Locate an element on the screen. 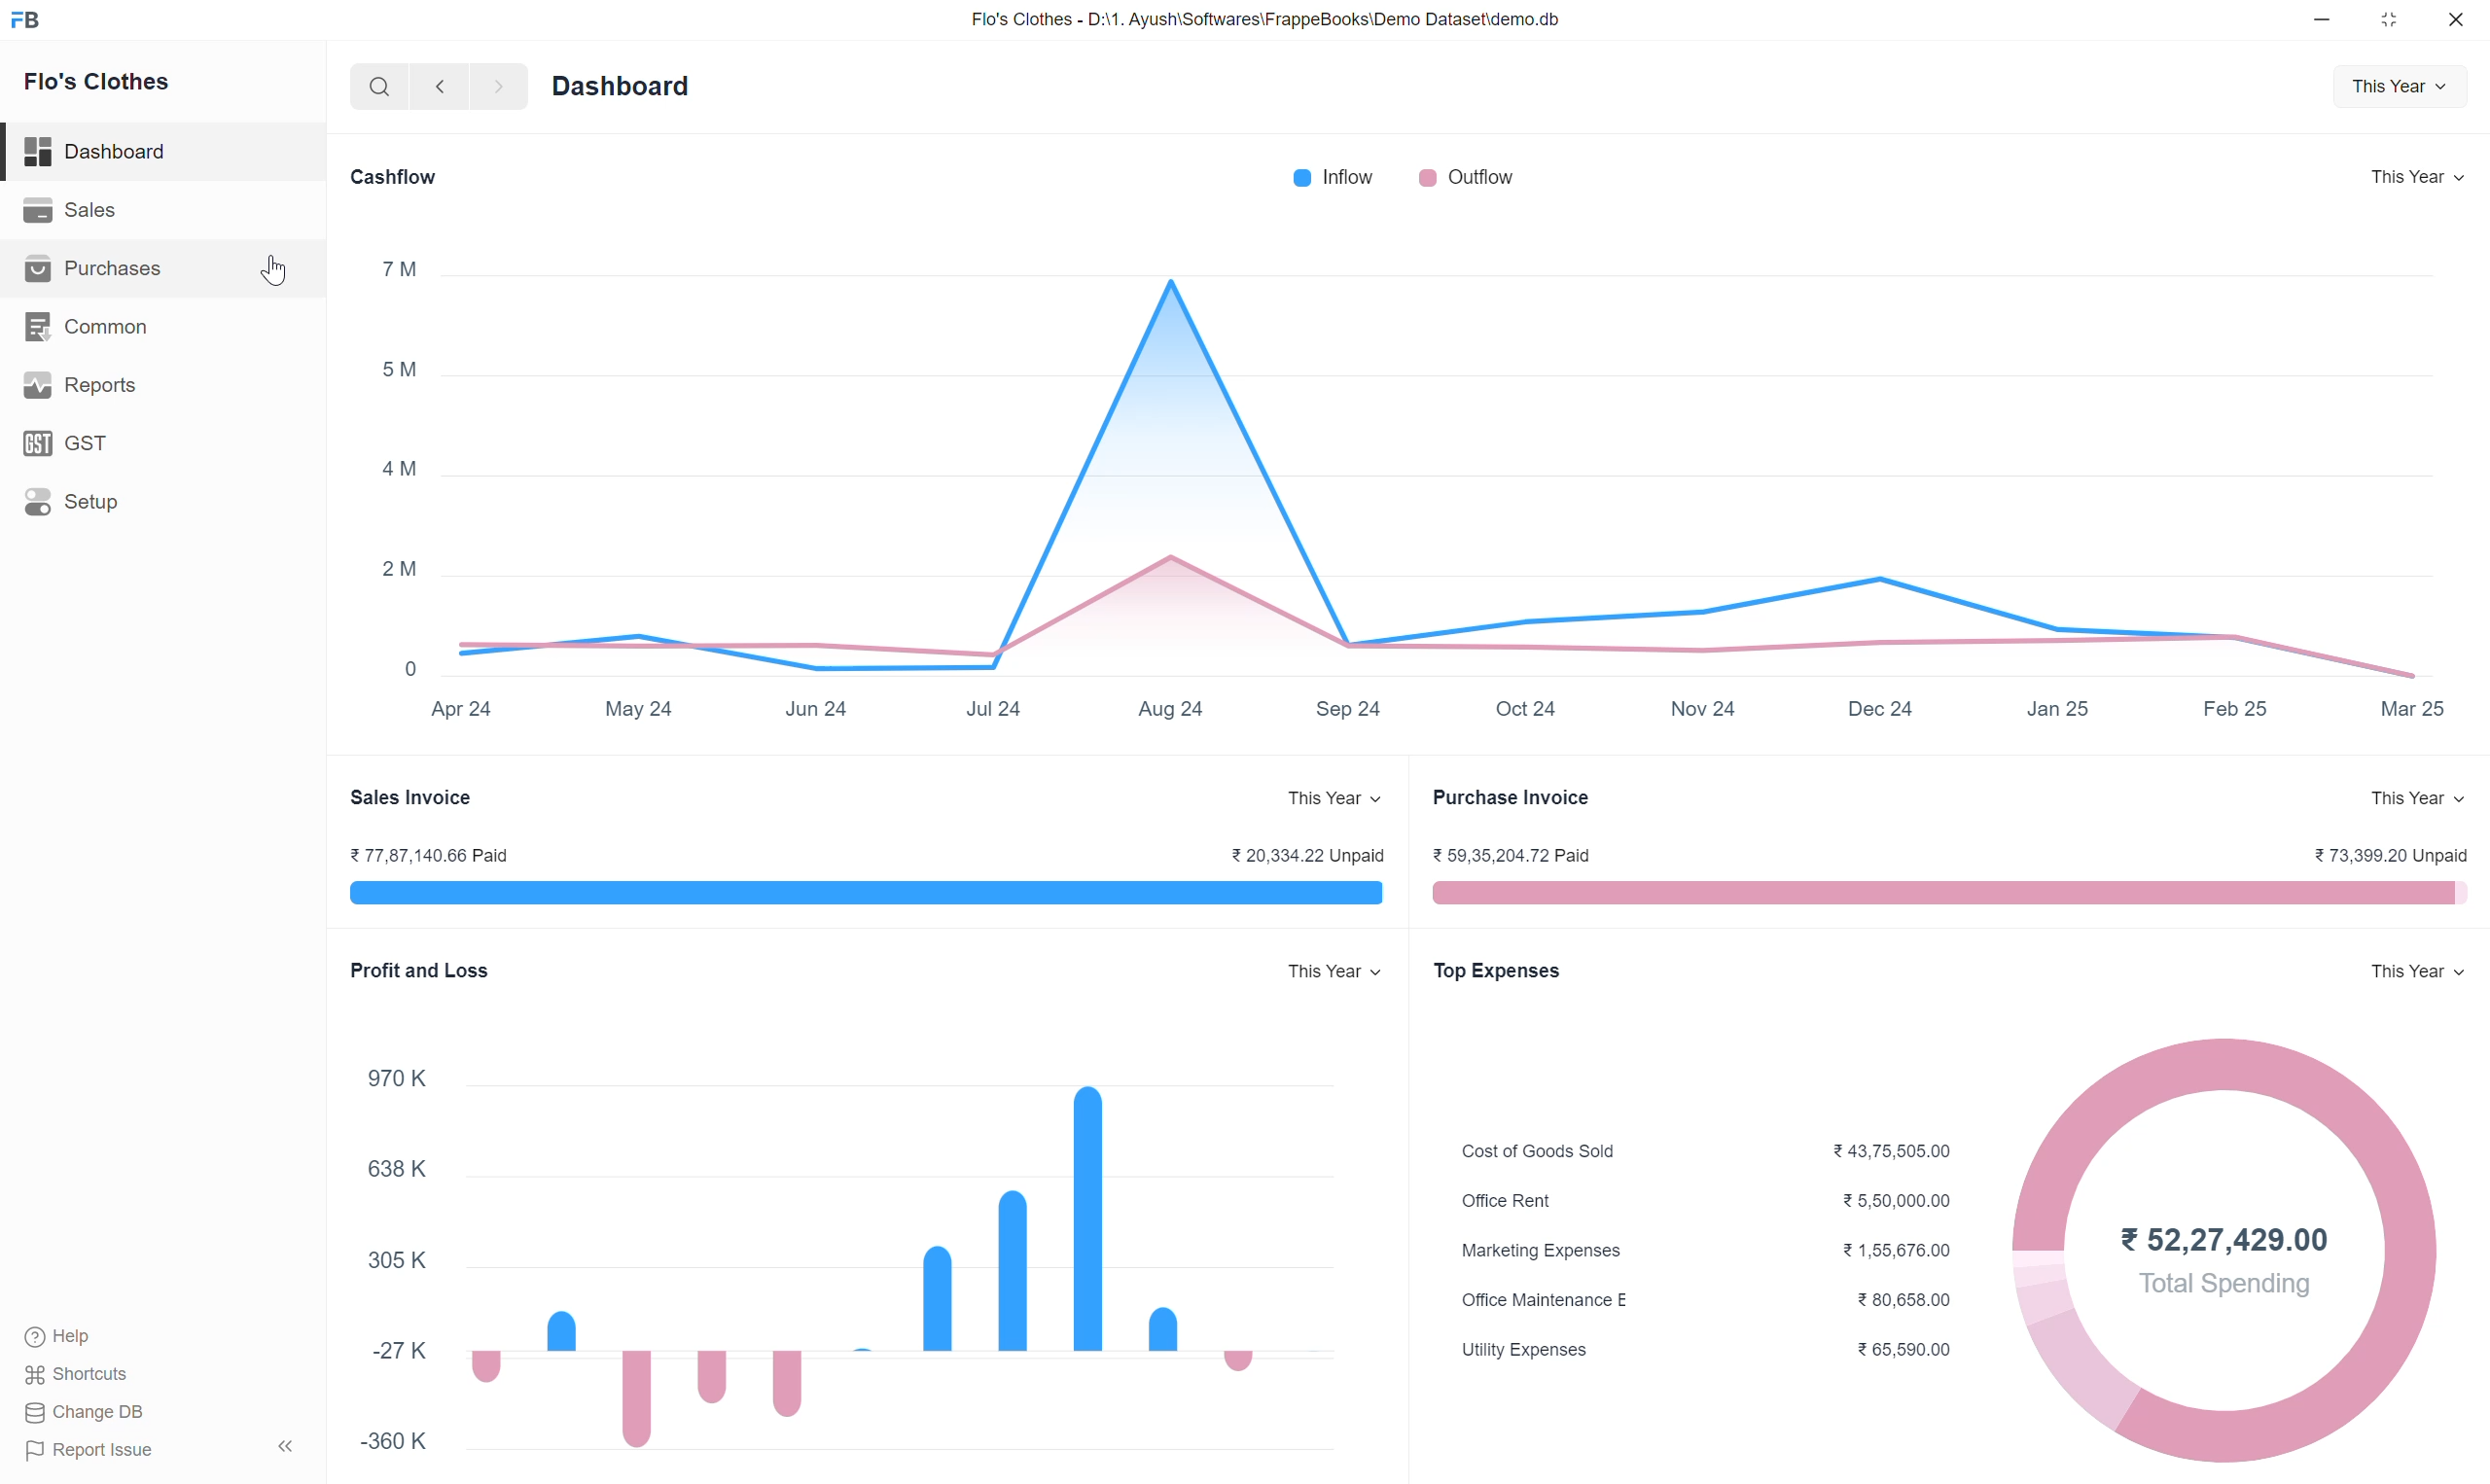 The image size is (2490, 1484). Purchase Invoice is located at coordinates (1513, 799).